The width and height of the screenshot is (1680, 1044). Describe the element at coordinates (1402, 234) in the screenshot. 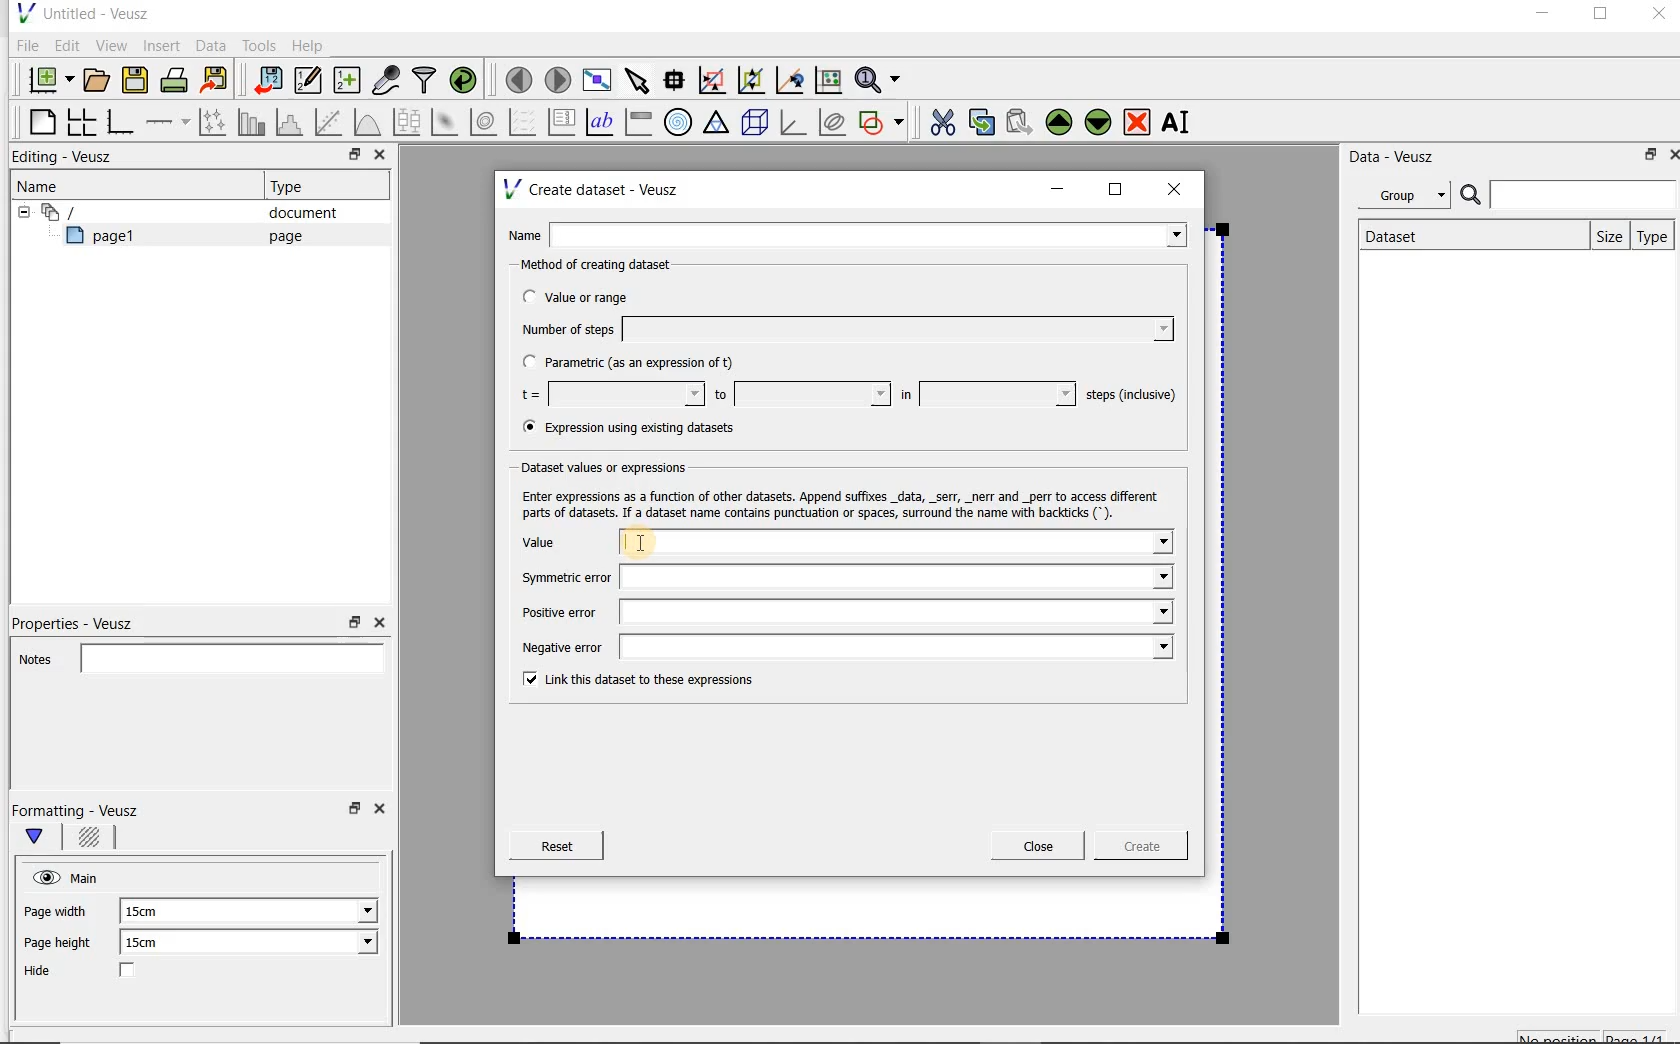

I see `Dataset` at that location.